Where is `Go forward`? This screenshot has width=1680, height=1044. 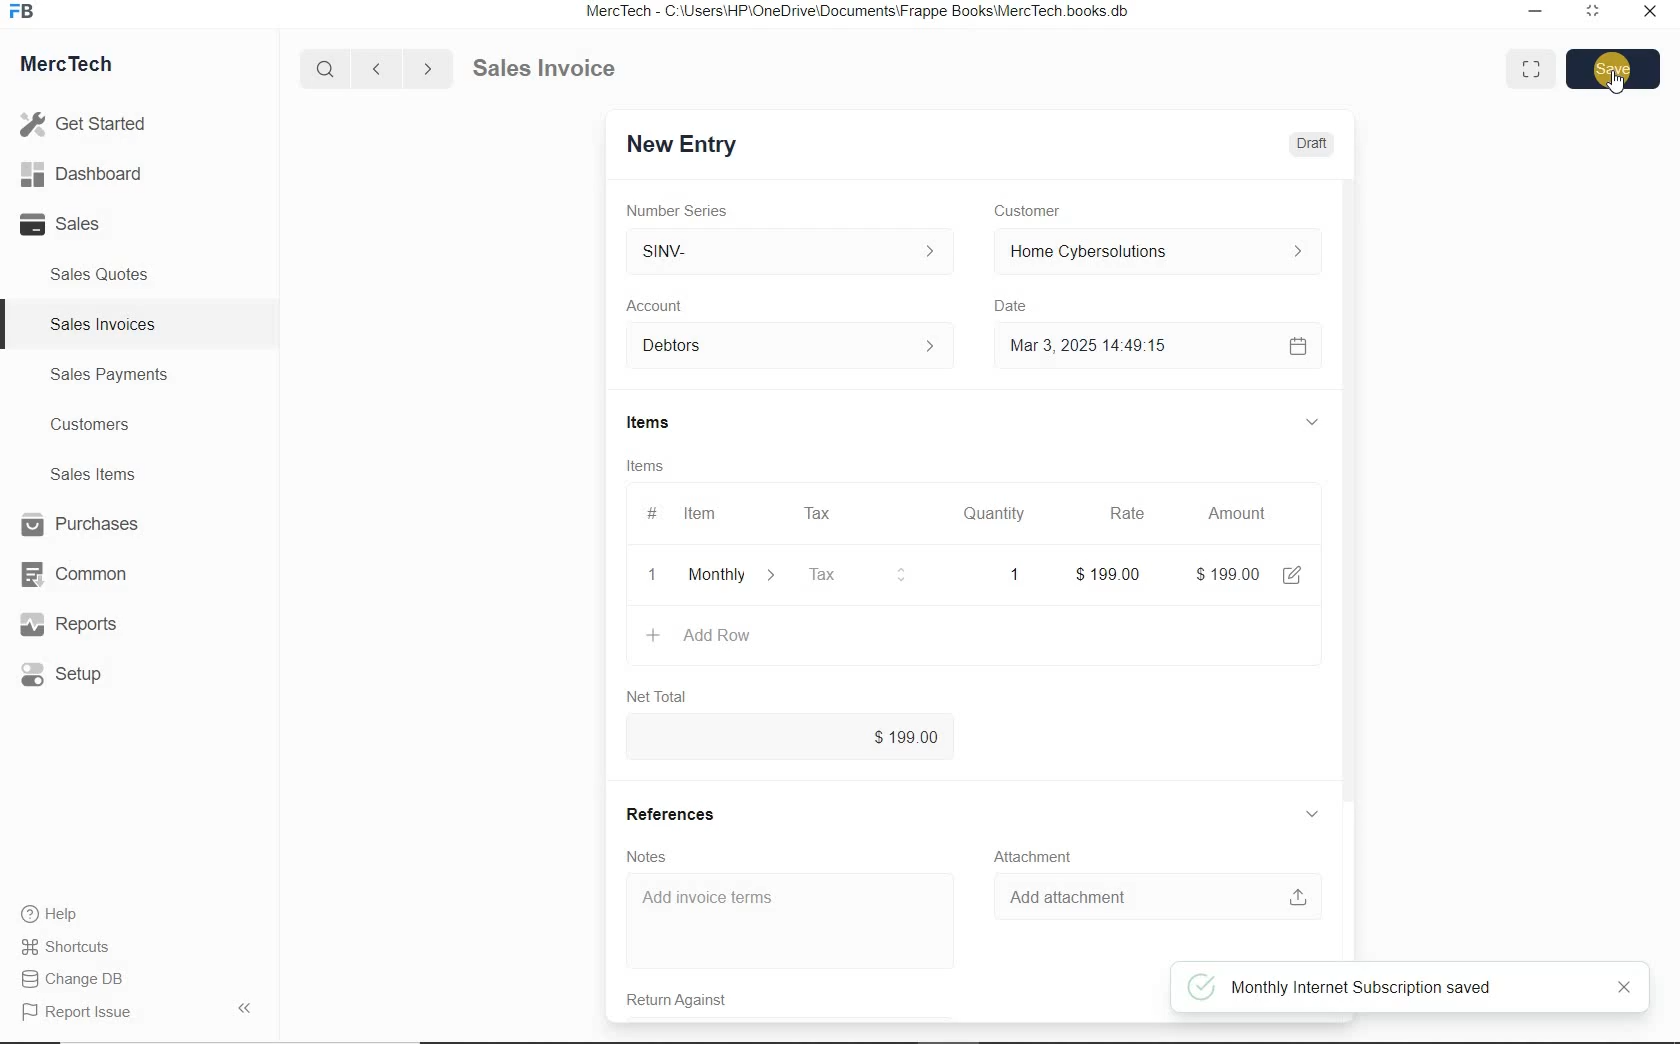 Go forward is located at coordinates (427, 69).